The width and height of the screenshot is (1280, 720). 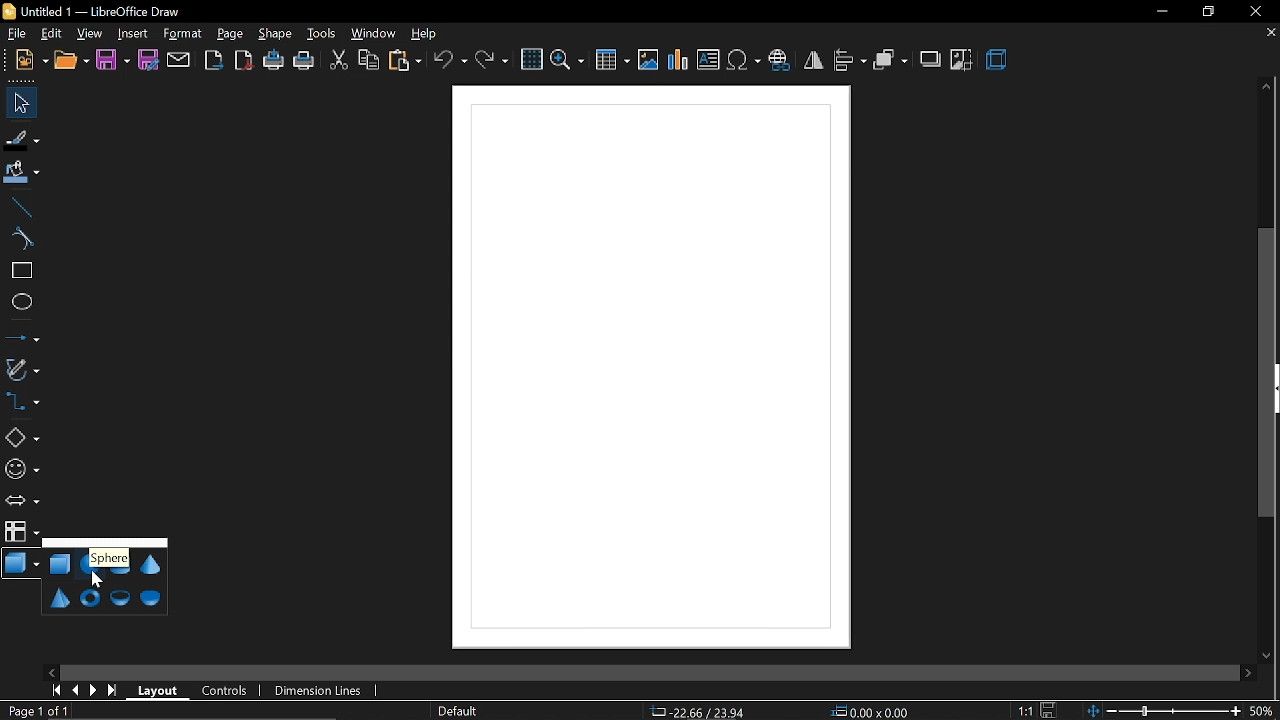 What do you see at coordinates (35, 711) in the screenshot?
I see `Page 1 of 1` at bounding box center [35, 711].